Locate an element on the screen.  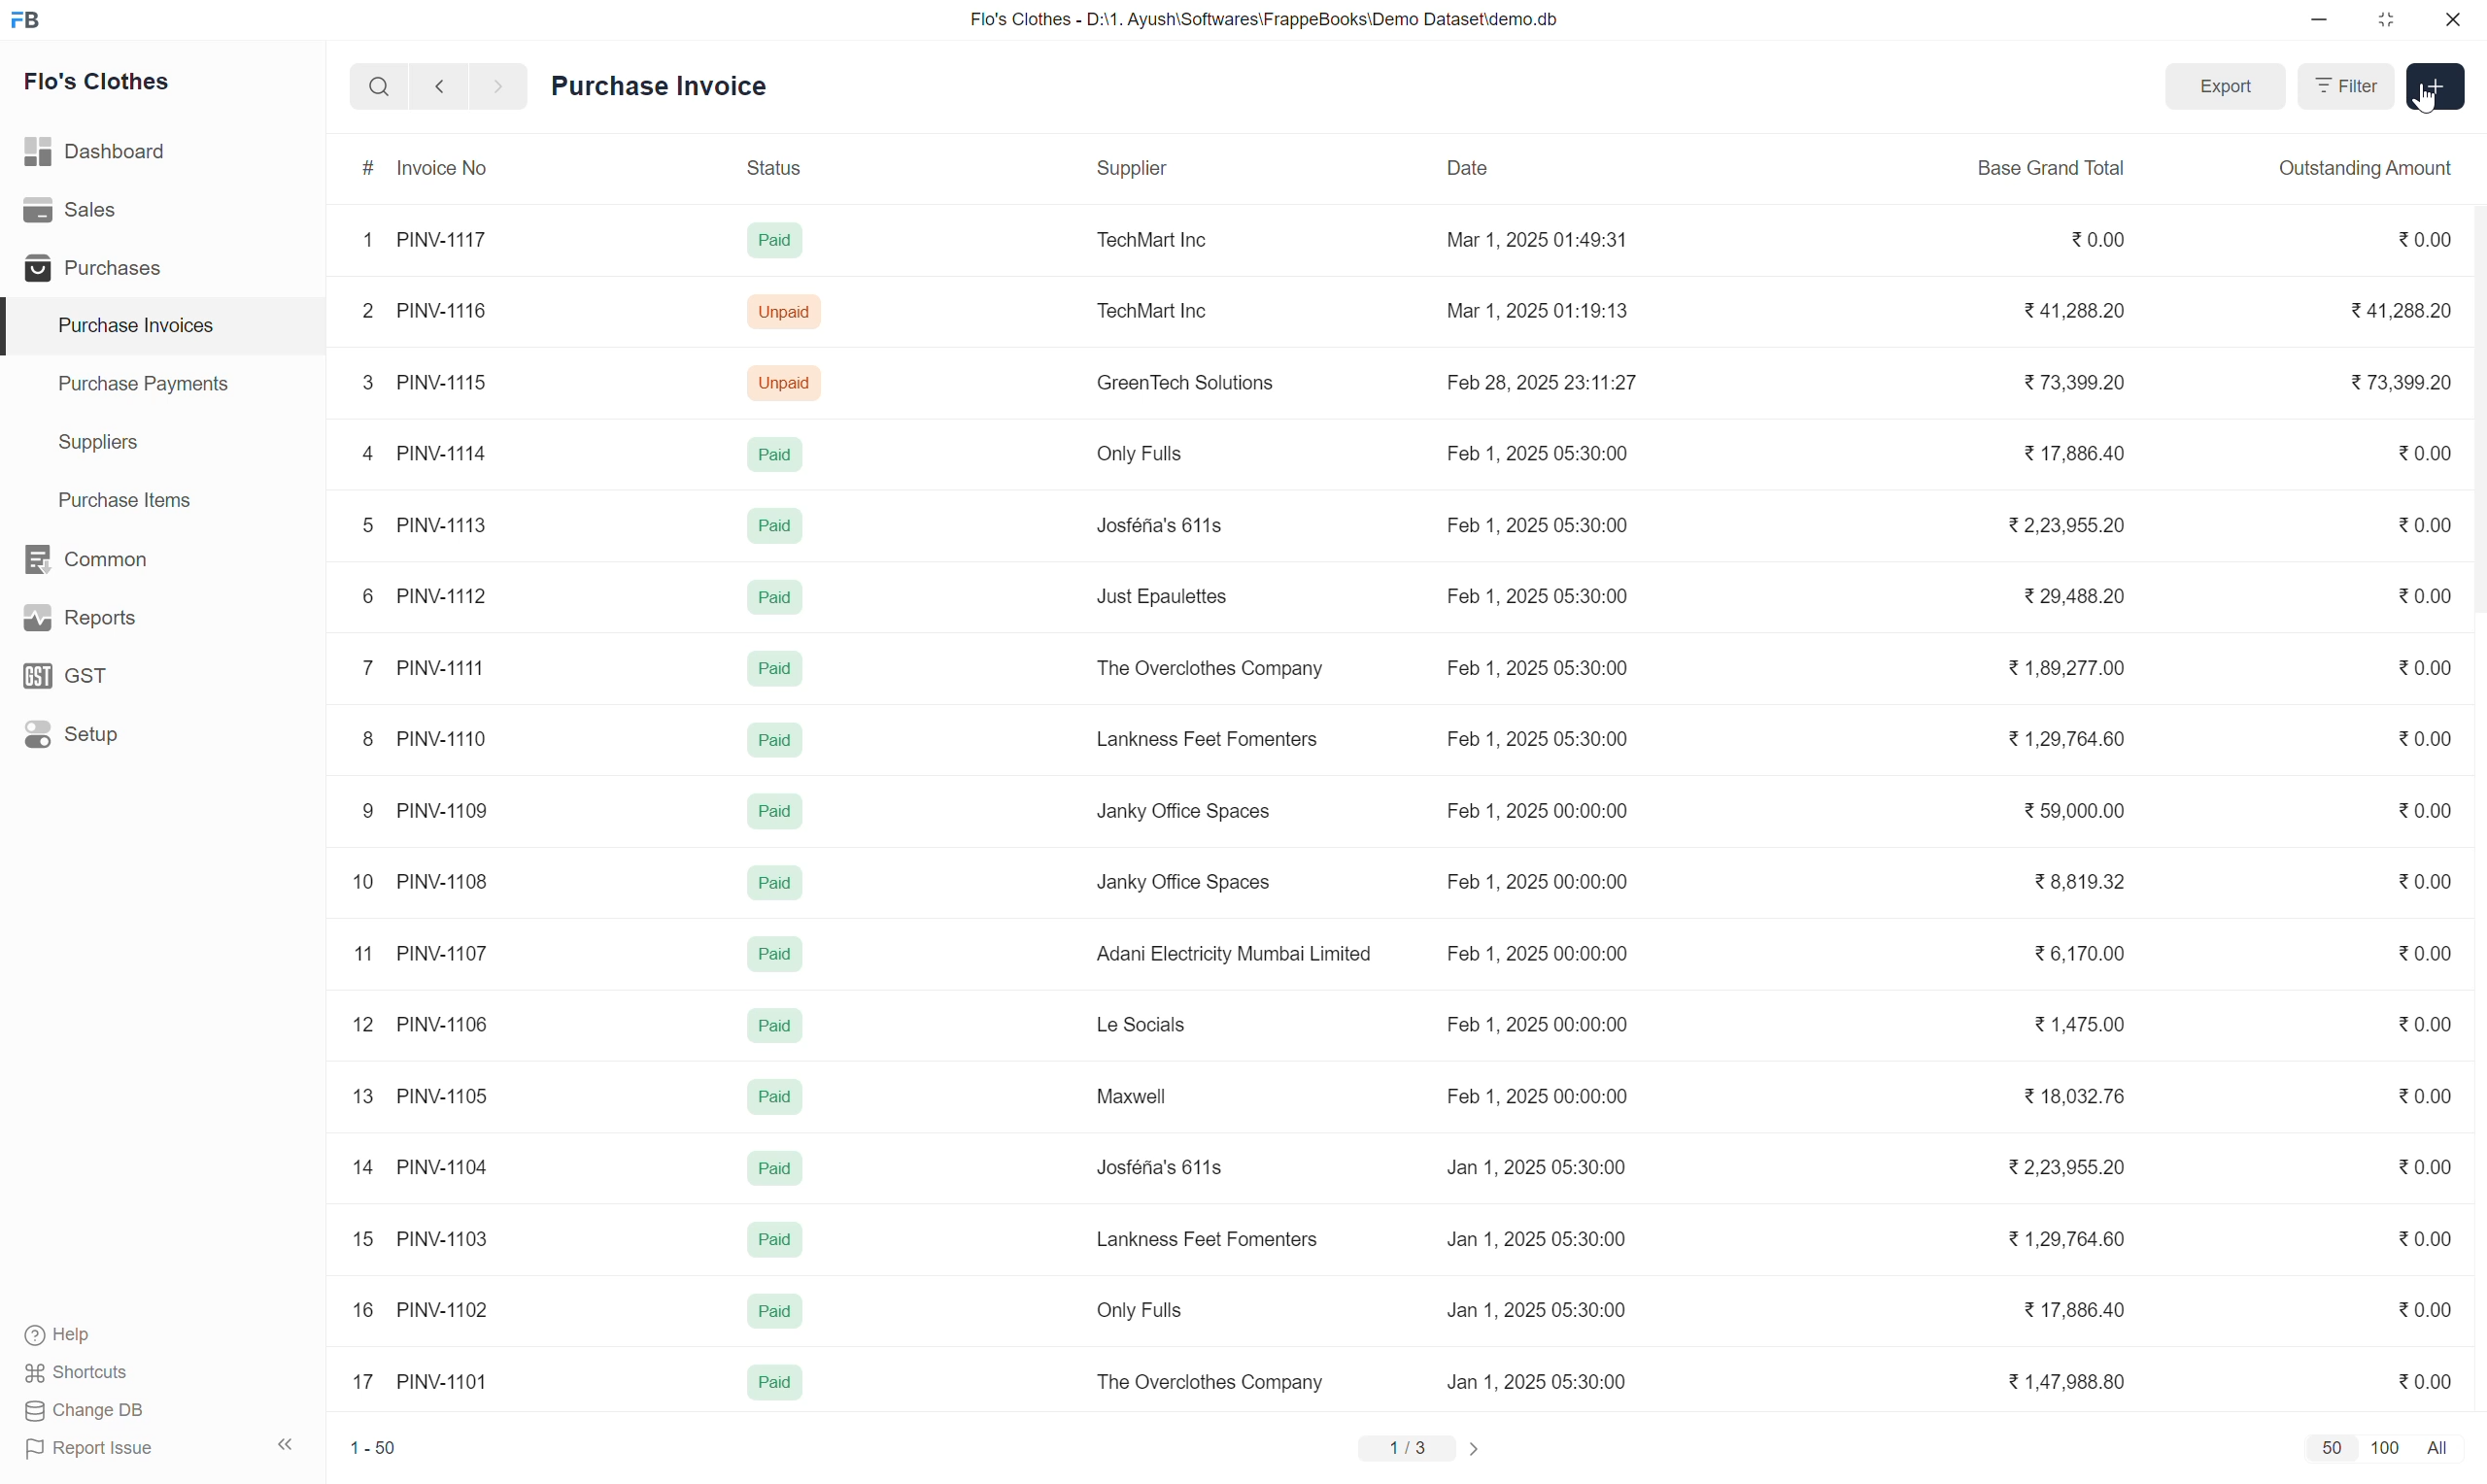
Just Epaulettes is located at coordinates (1162, 597).